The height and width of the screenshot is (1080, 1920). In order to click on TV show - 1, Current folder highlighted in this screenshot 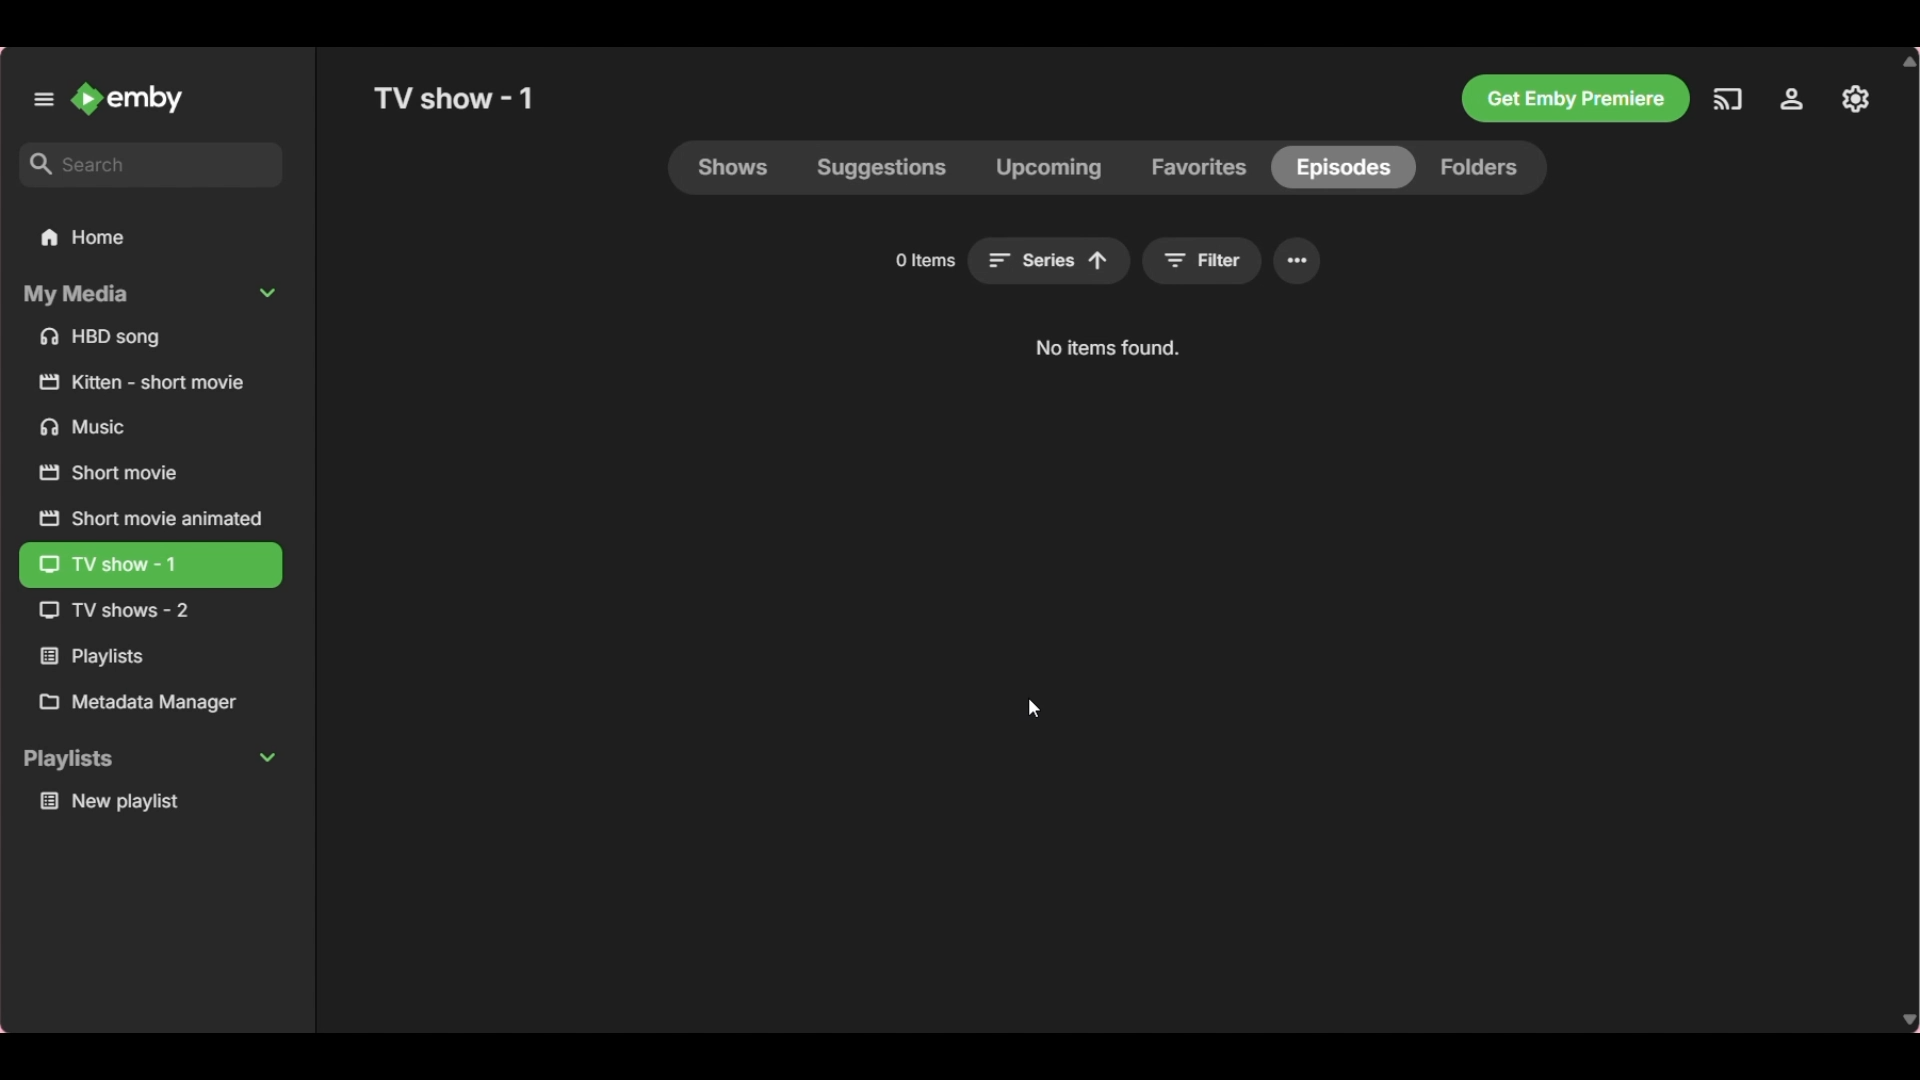, I will do `click(150, 566)`.